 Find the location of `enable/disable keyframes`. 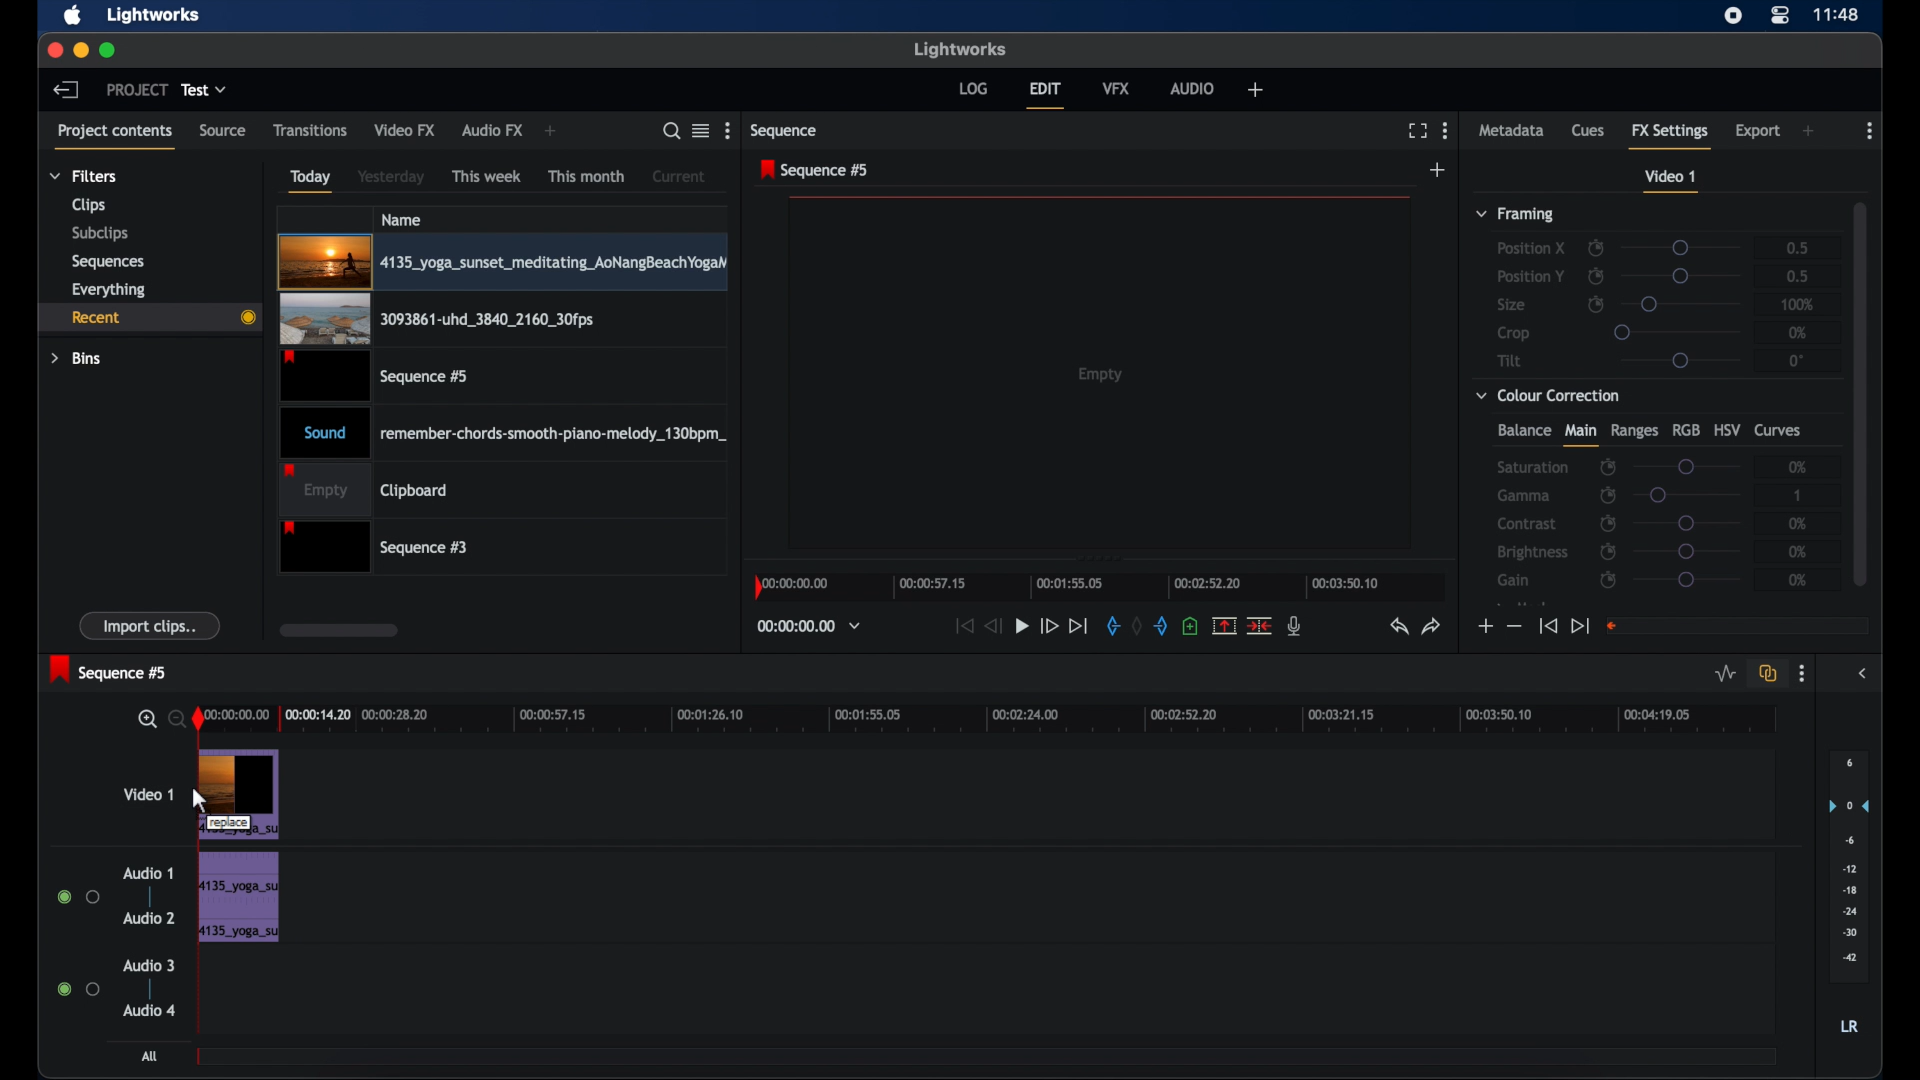

enable/disable keyframes is located at coordinates (1596, 305).